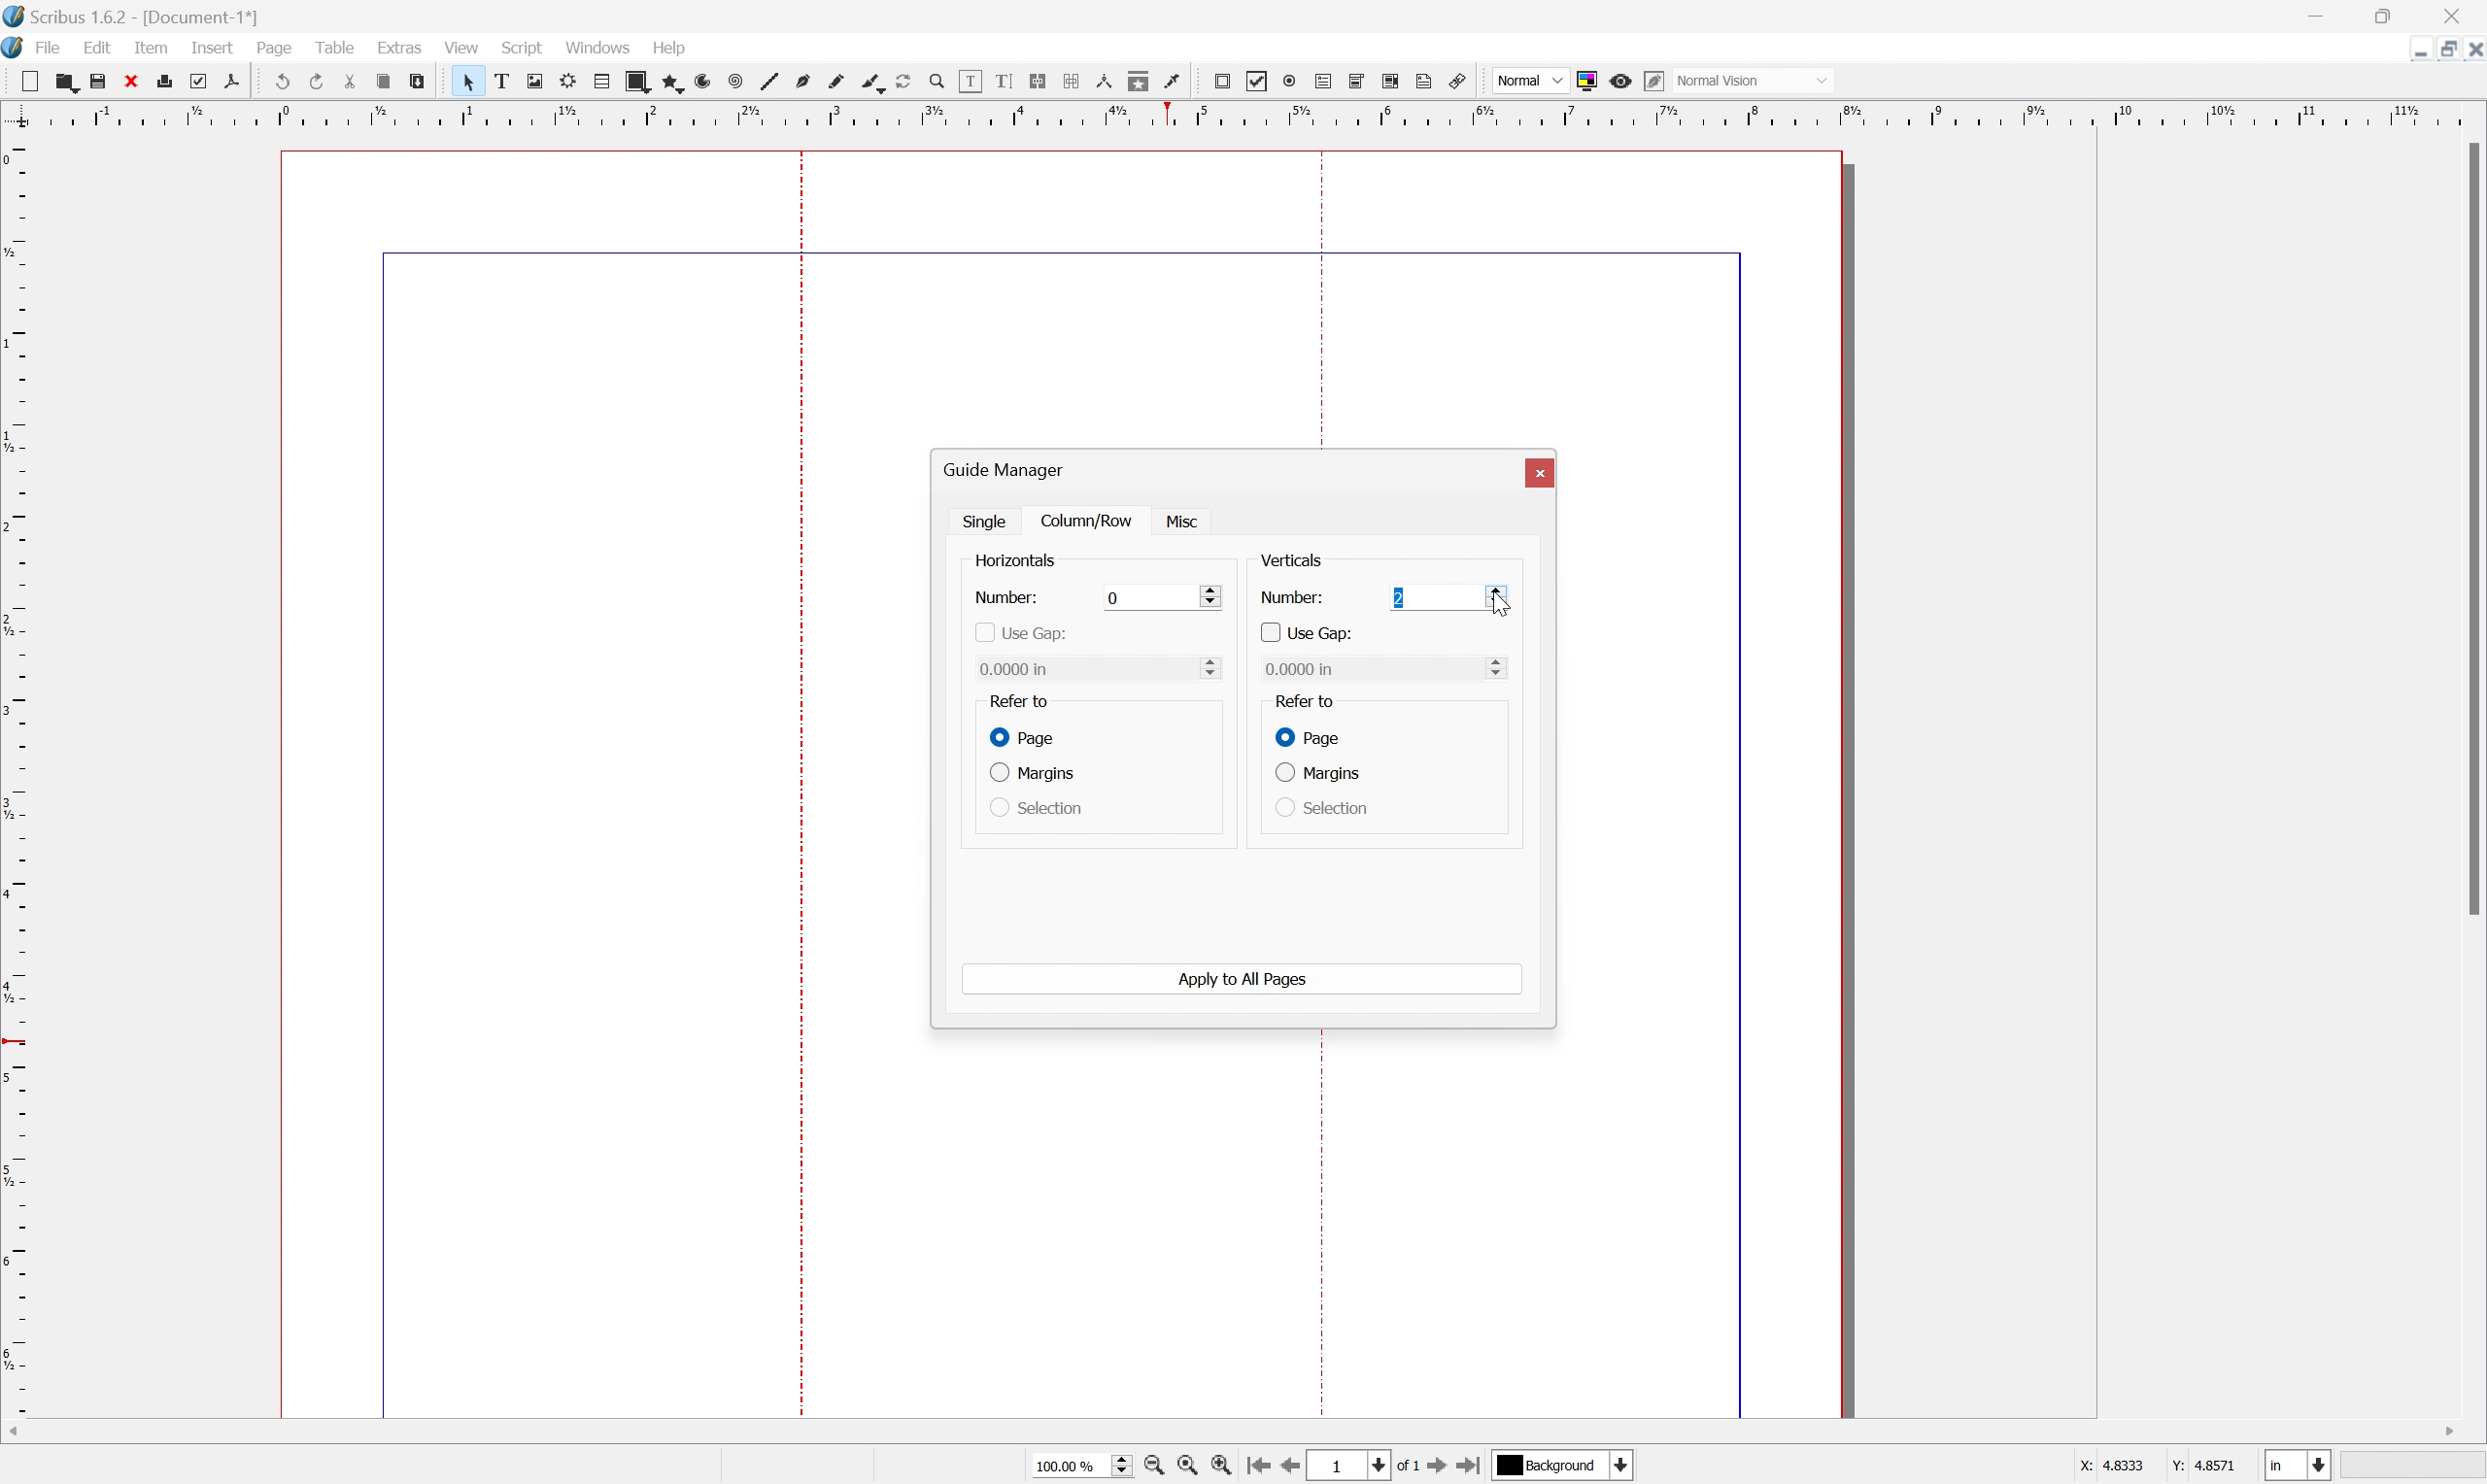  What do you see at coordinates (1586, 81) in the screenshot?
I see `toggle color management system` at bounding box center [1586, 81].